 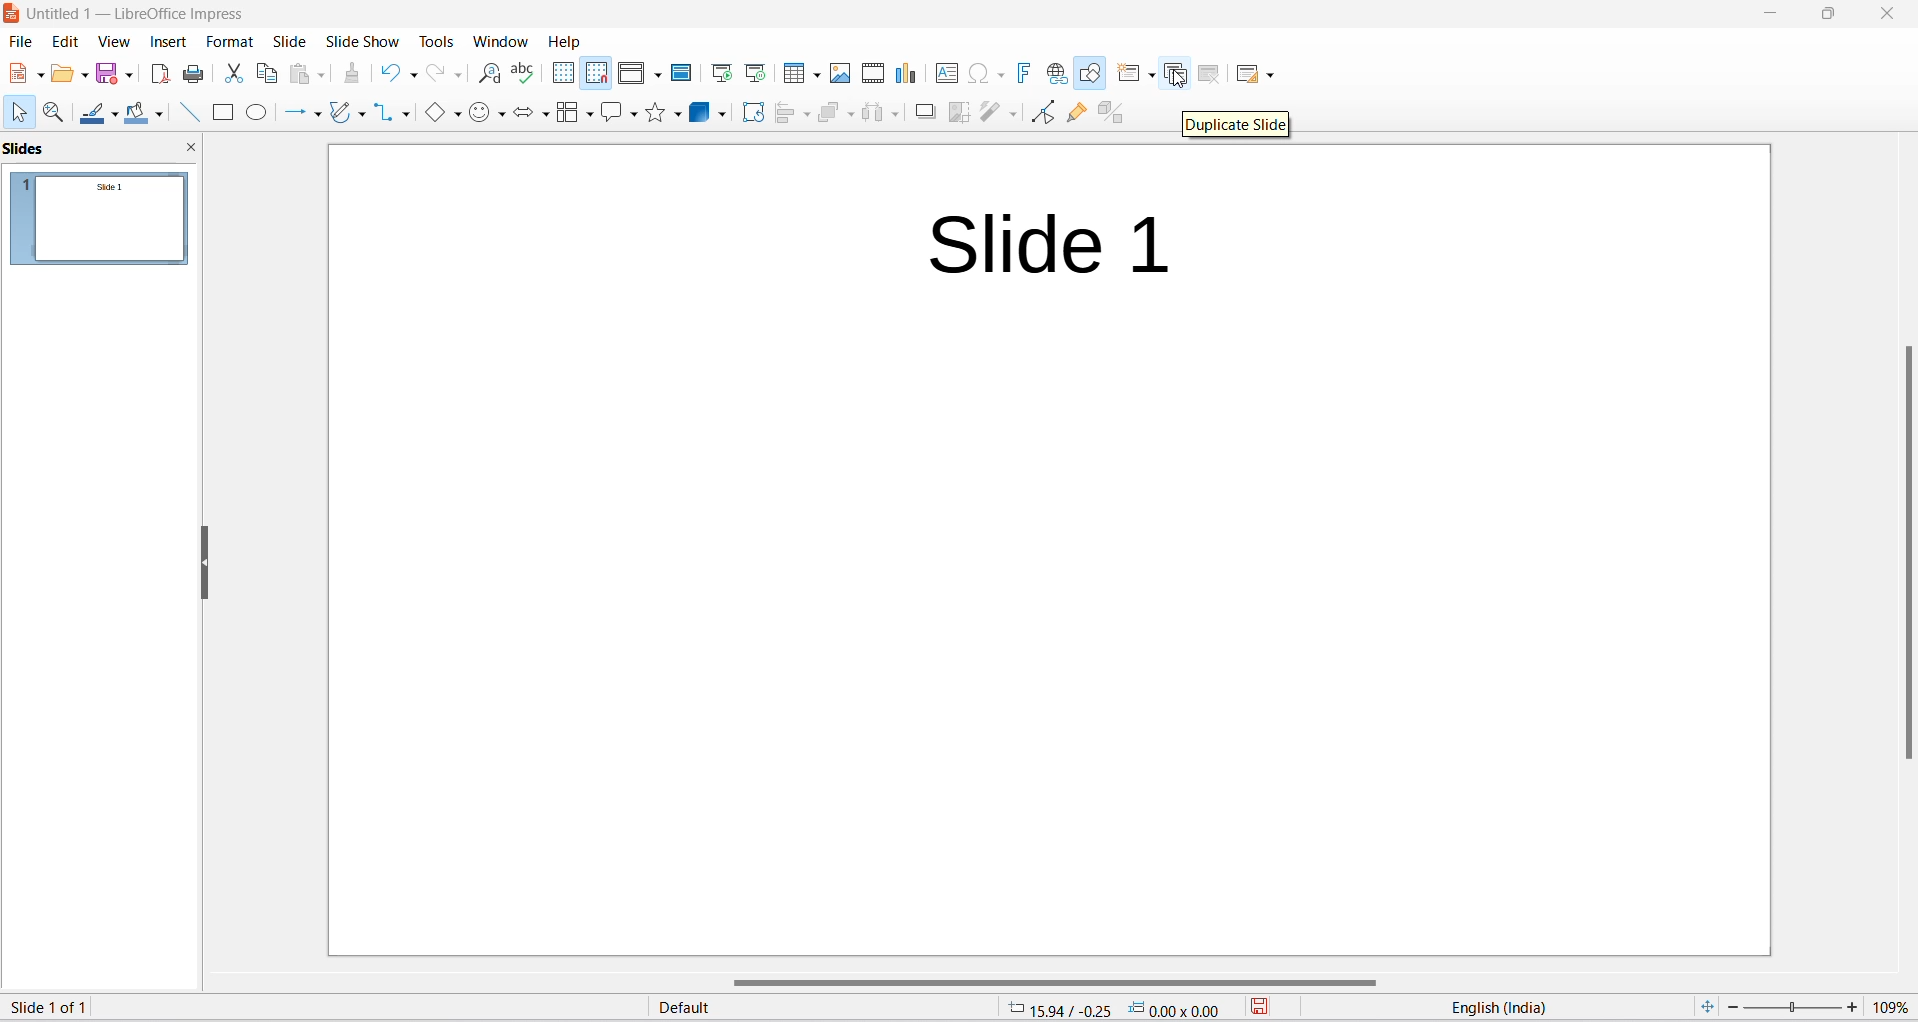 What do you see at coordinates (1902, 548) in the screenshot?
I see `Scroll bar` at bounding box center [1902, 548].